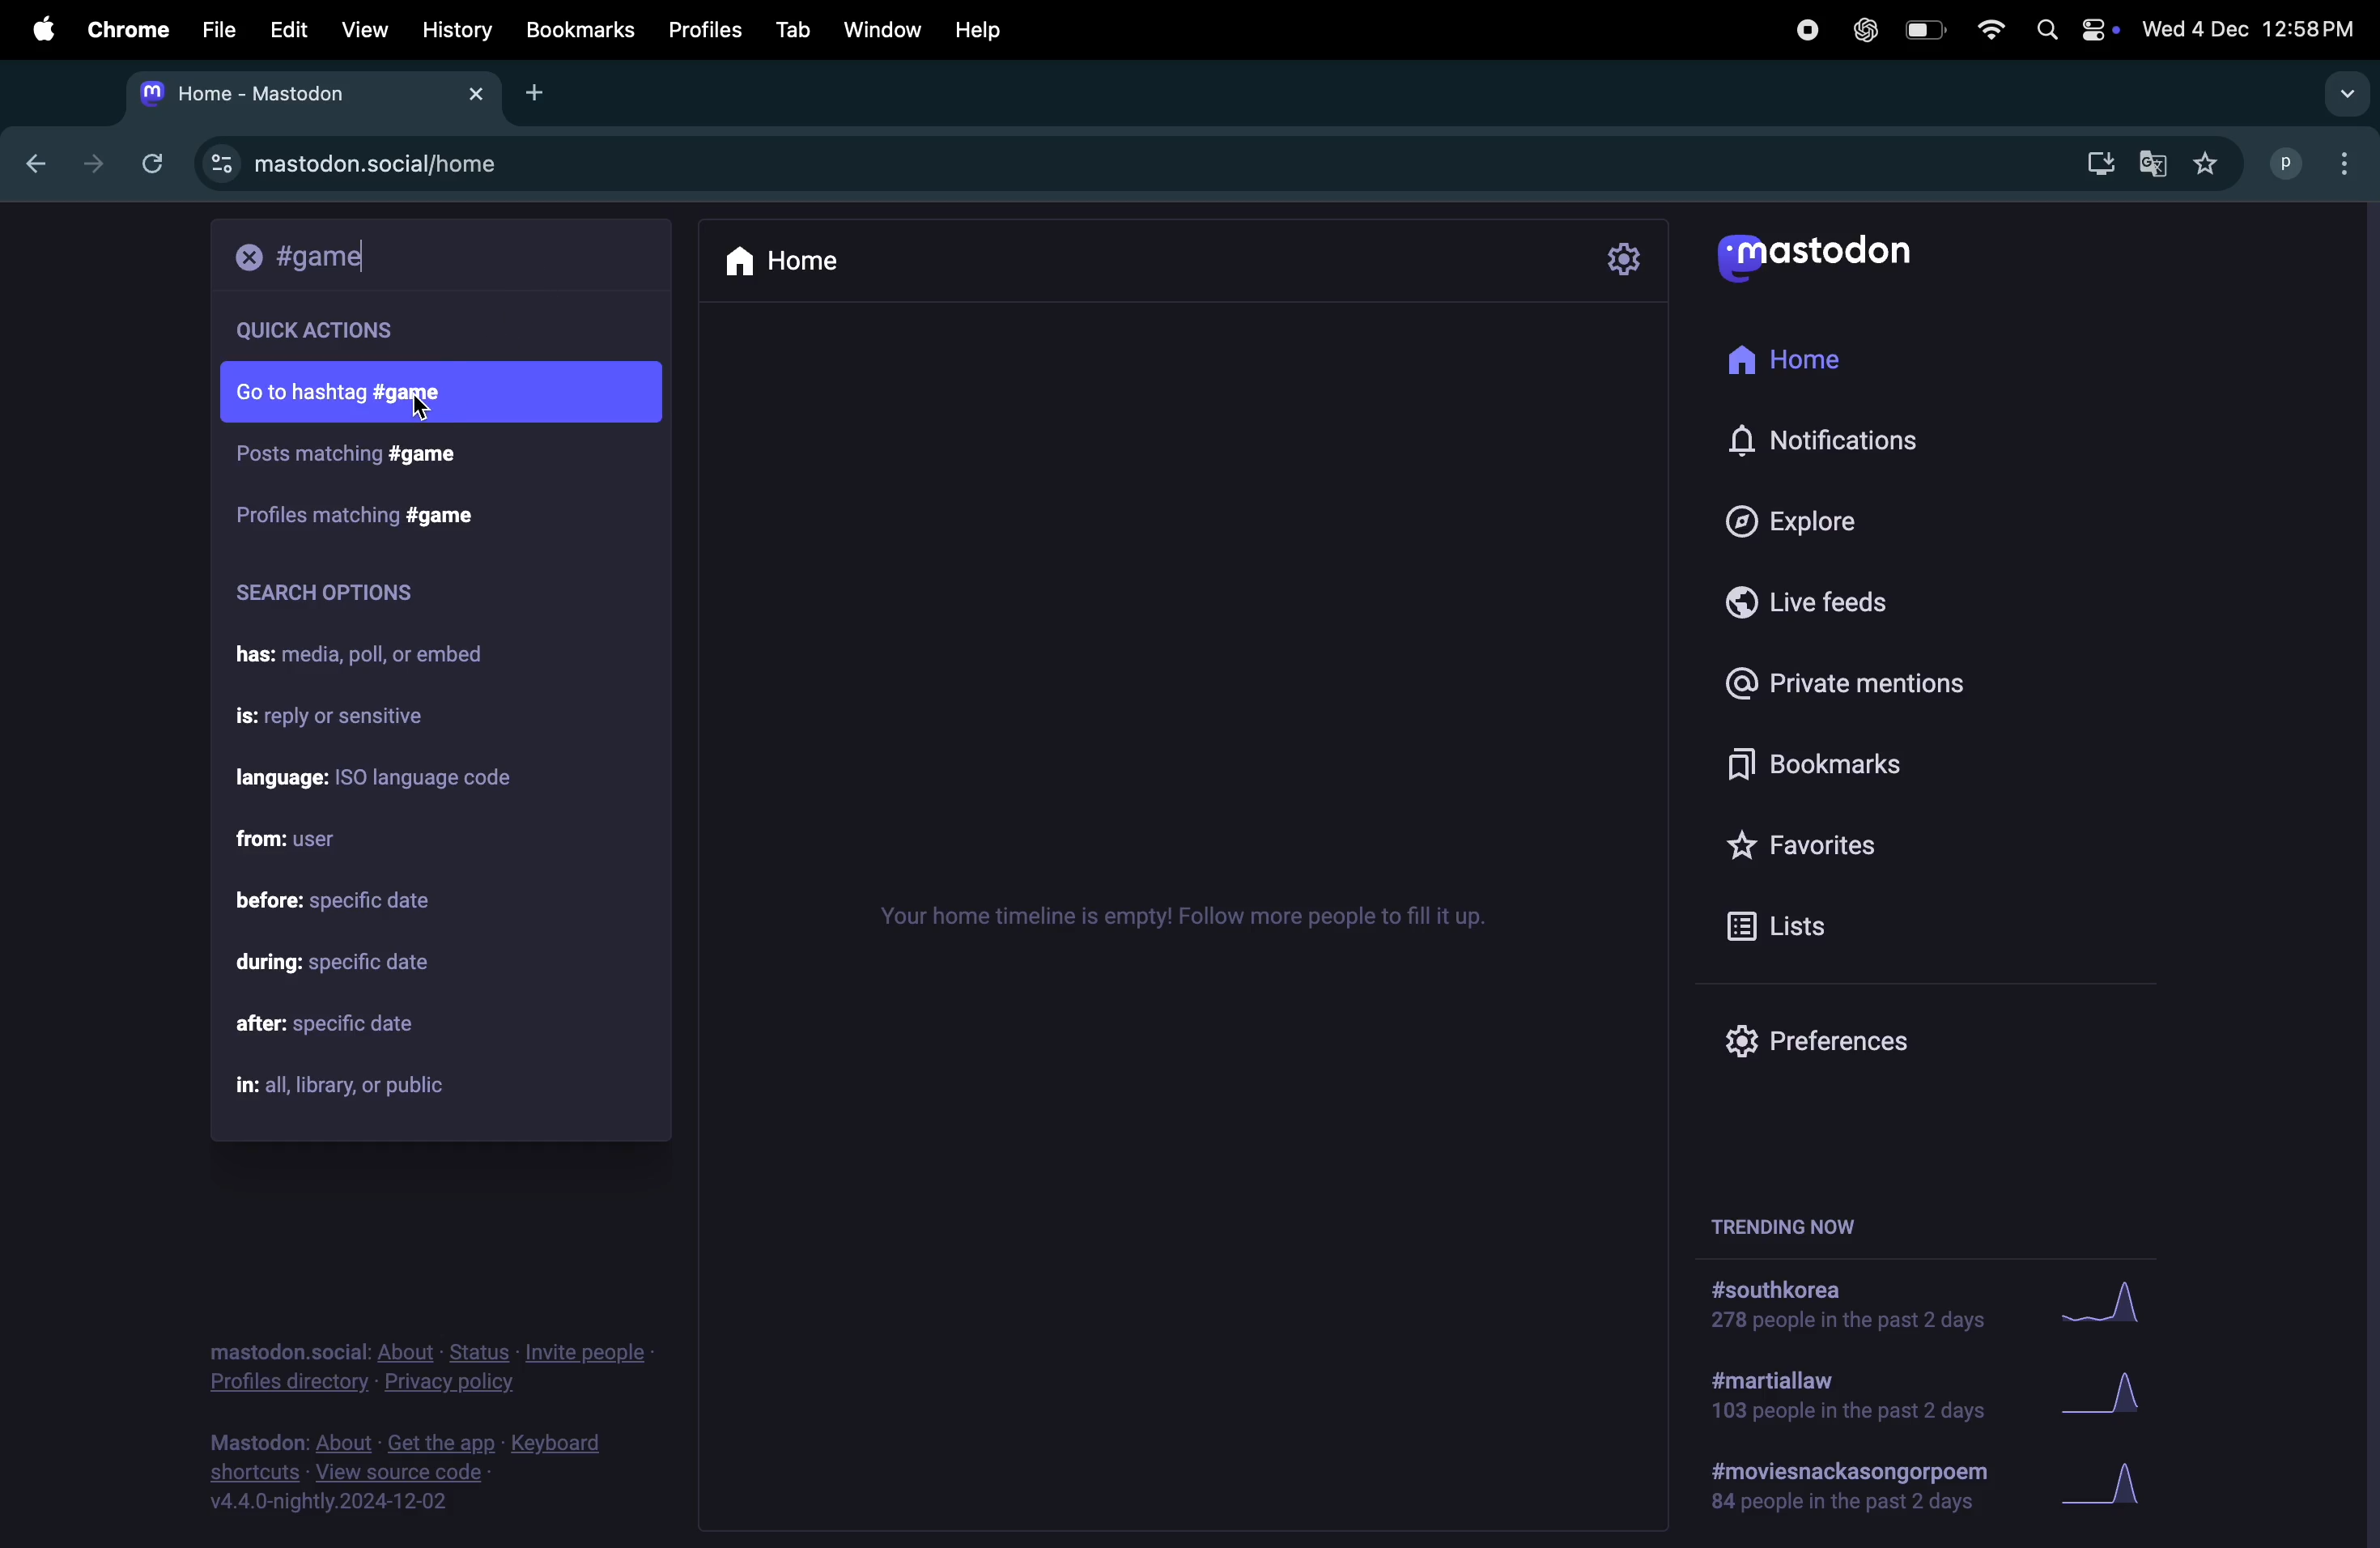 The width and height of the screenshot is (2380, 1548). What do you see at coordinates (347, 961) in the screenshot?
I see `during specific date` at bounding box center [347, 961].